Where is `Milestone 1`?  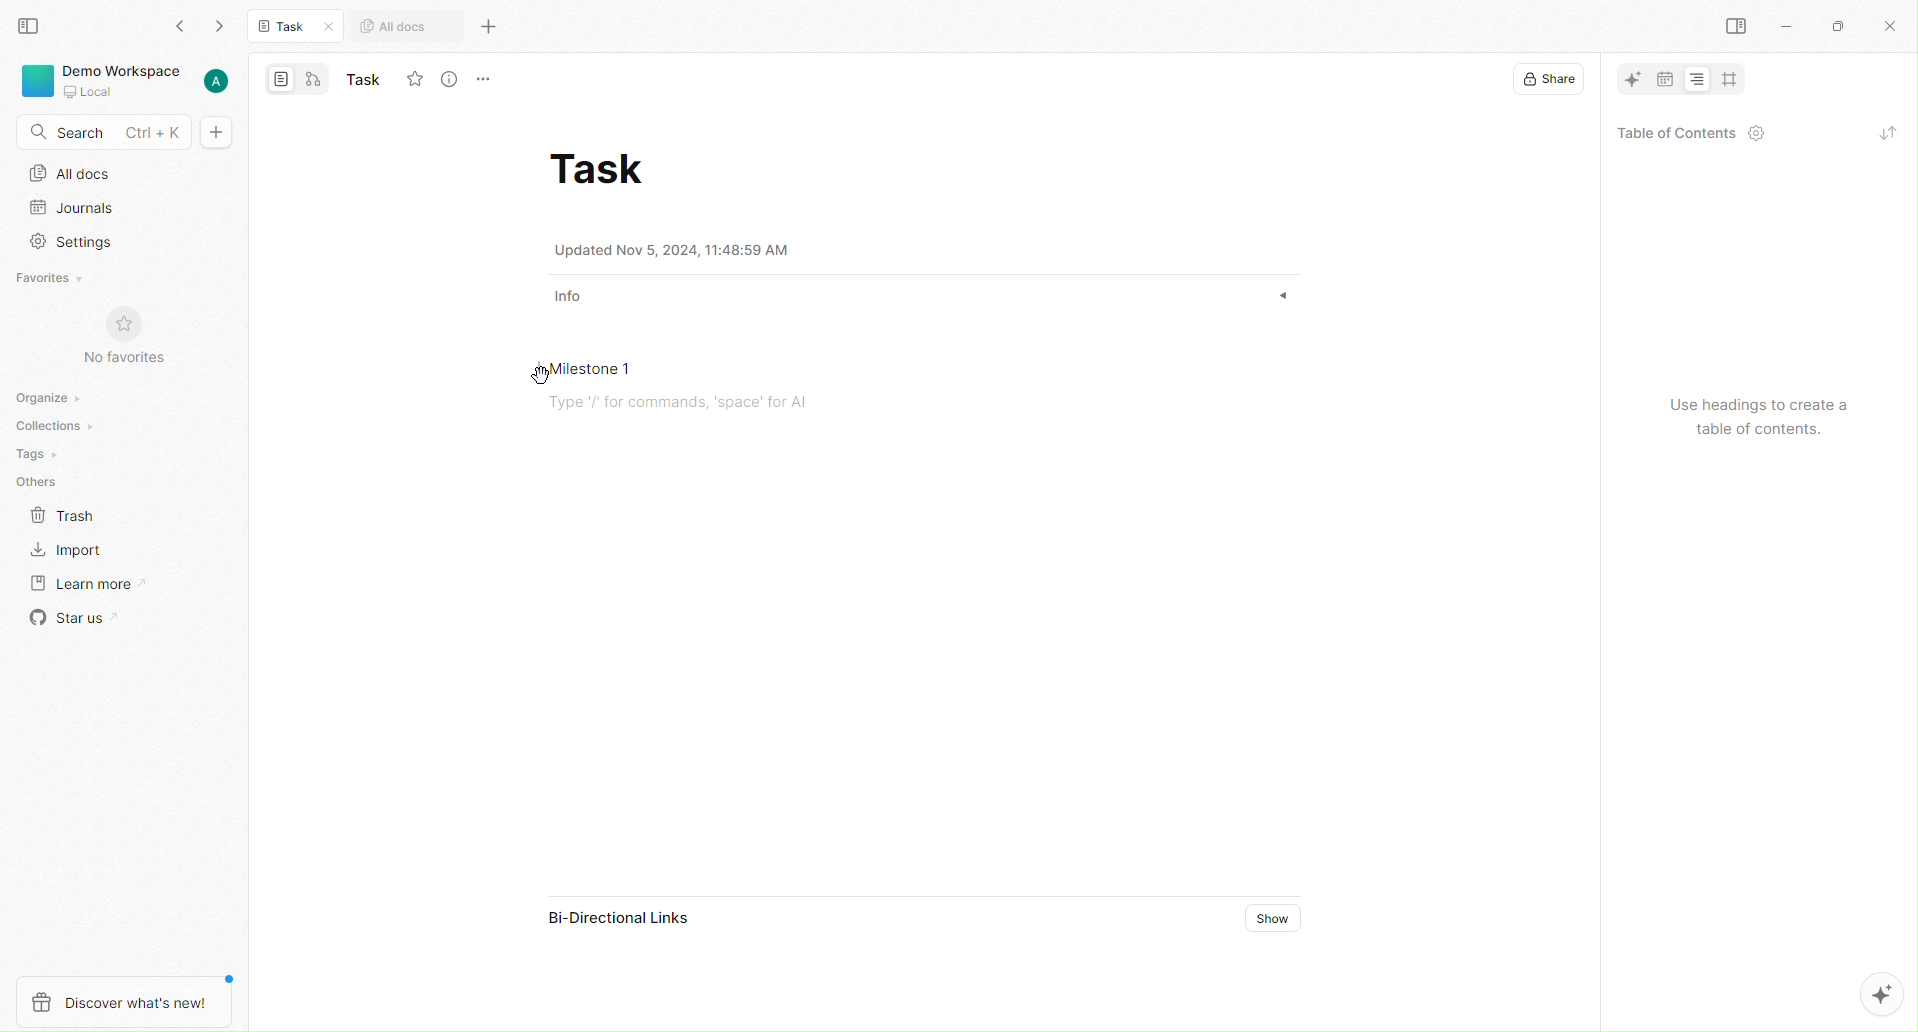
Milestone 1 is located at coordinates (596, 365).